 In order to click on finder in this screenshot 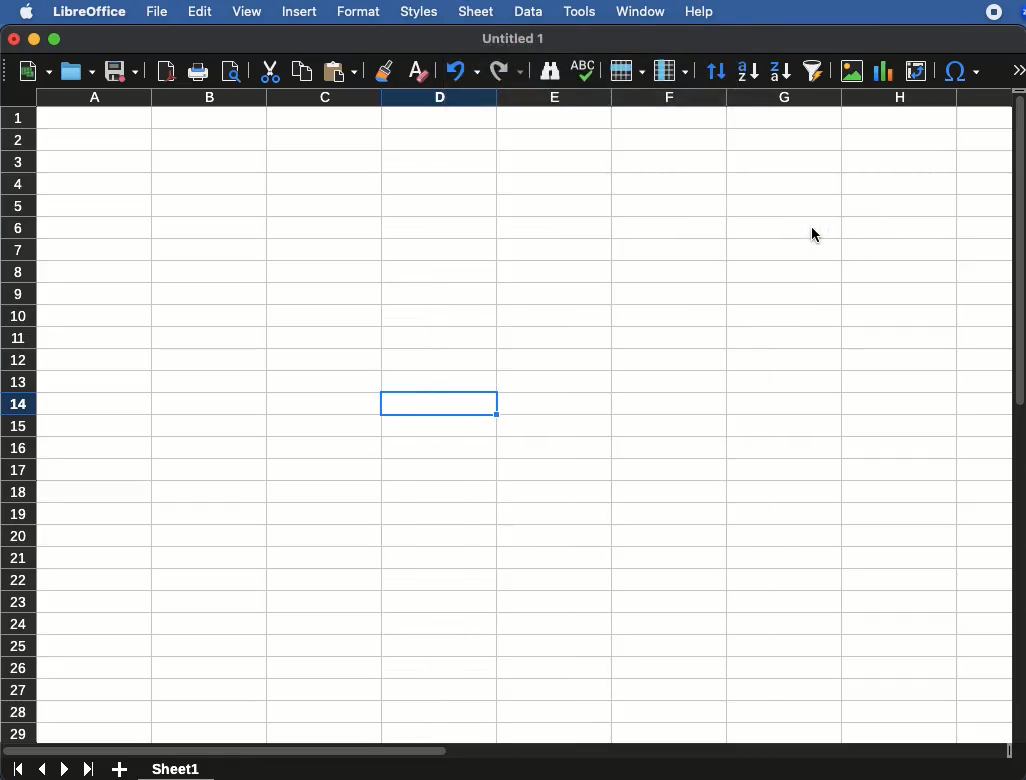, I will do `click(551, 71)`.